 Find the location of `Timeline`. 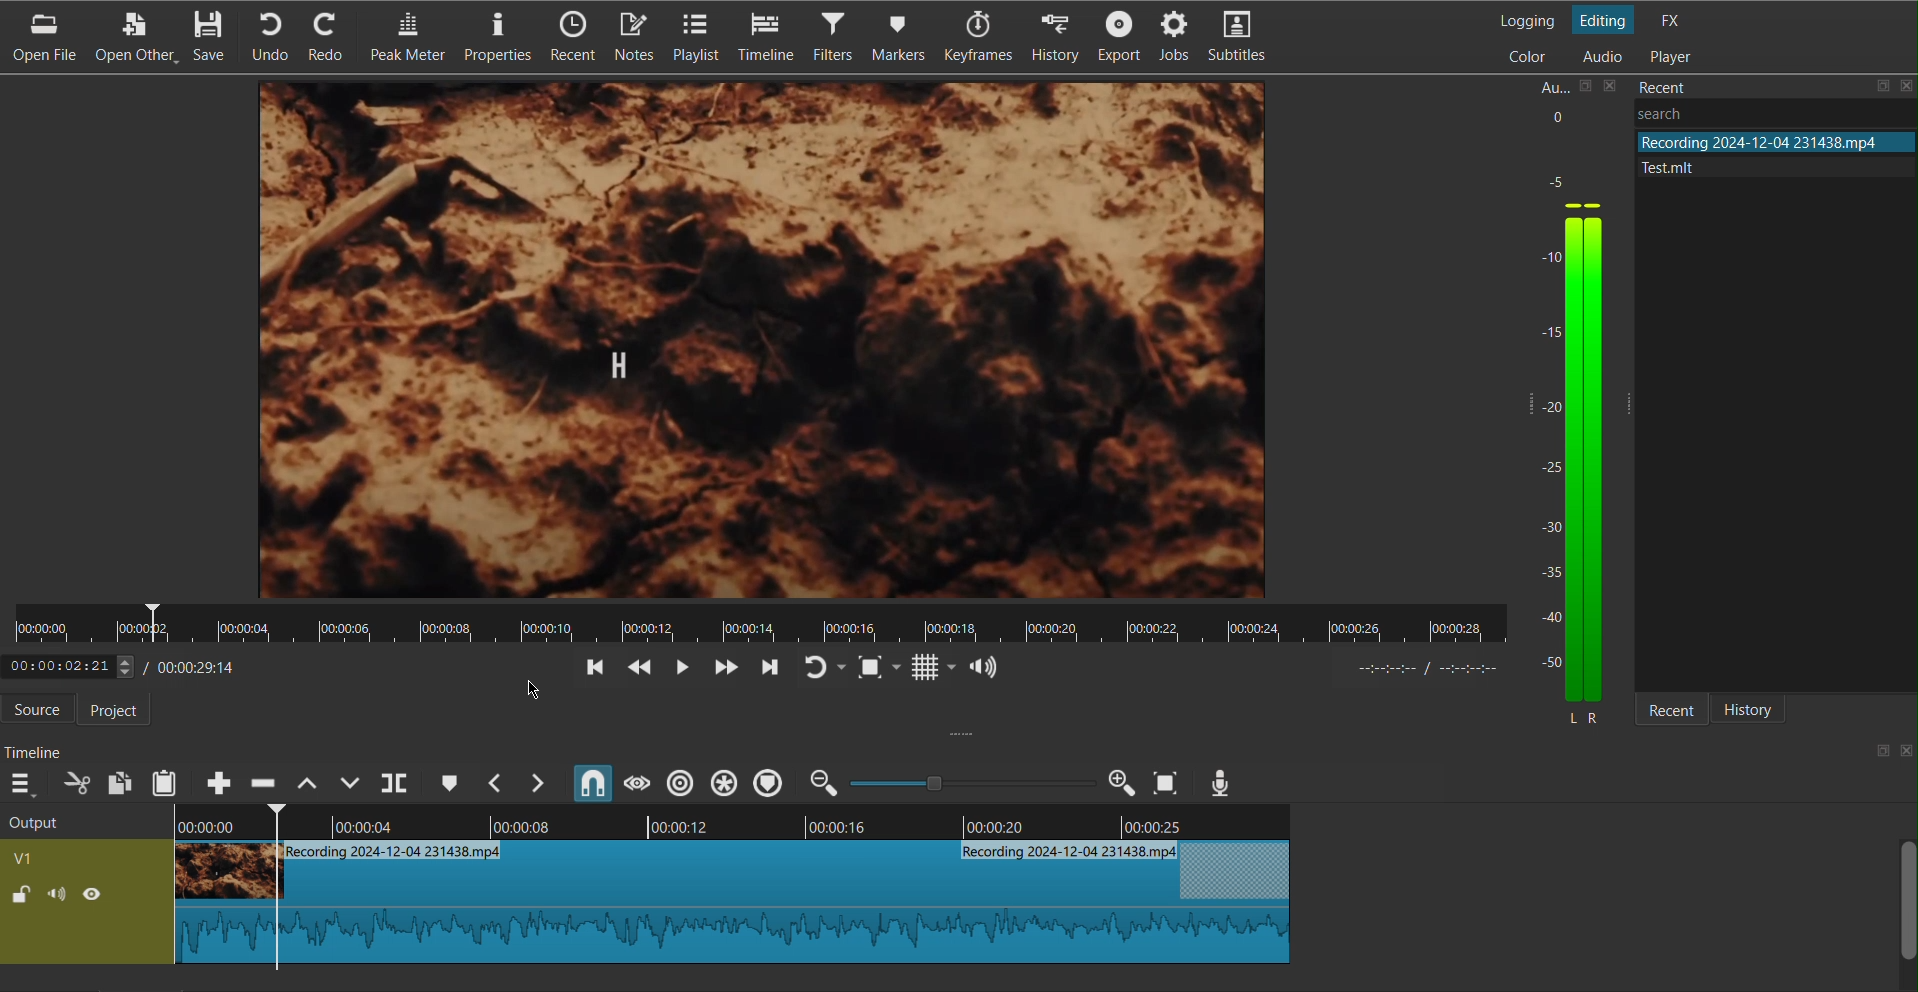

Timeline is located at coordinates (766, 38).